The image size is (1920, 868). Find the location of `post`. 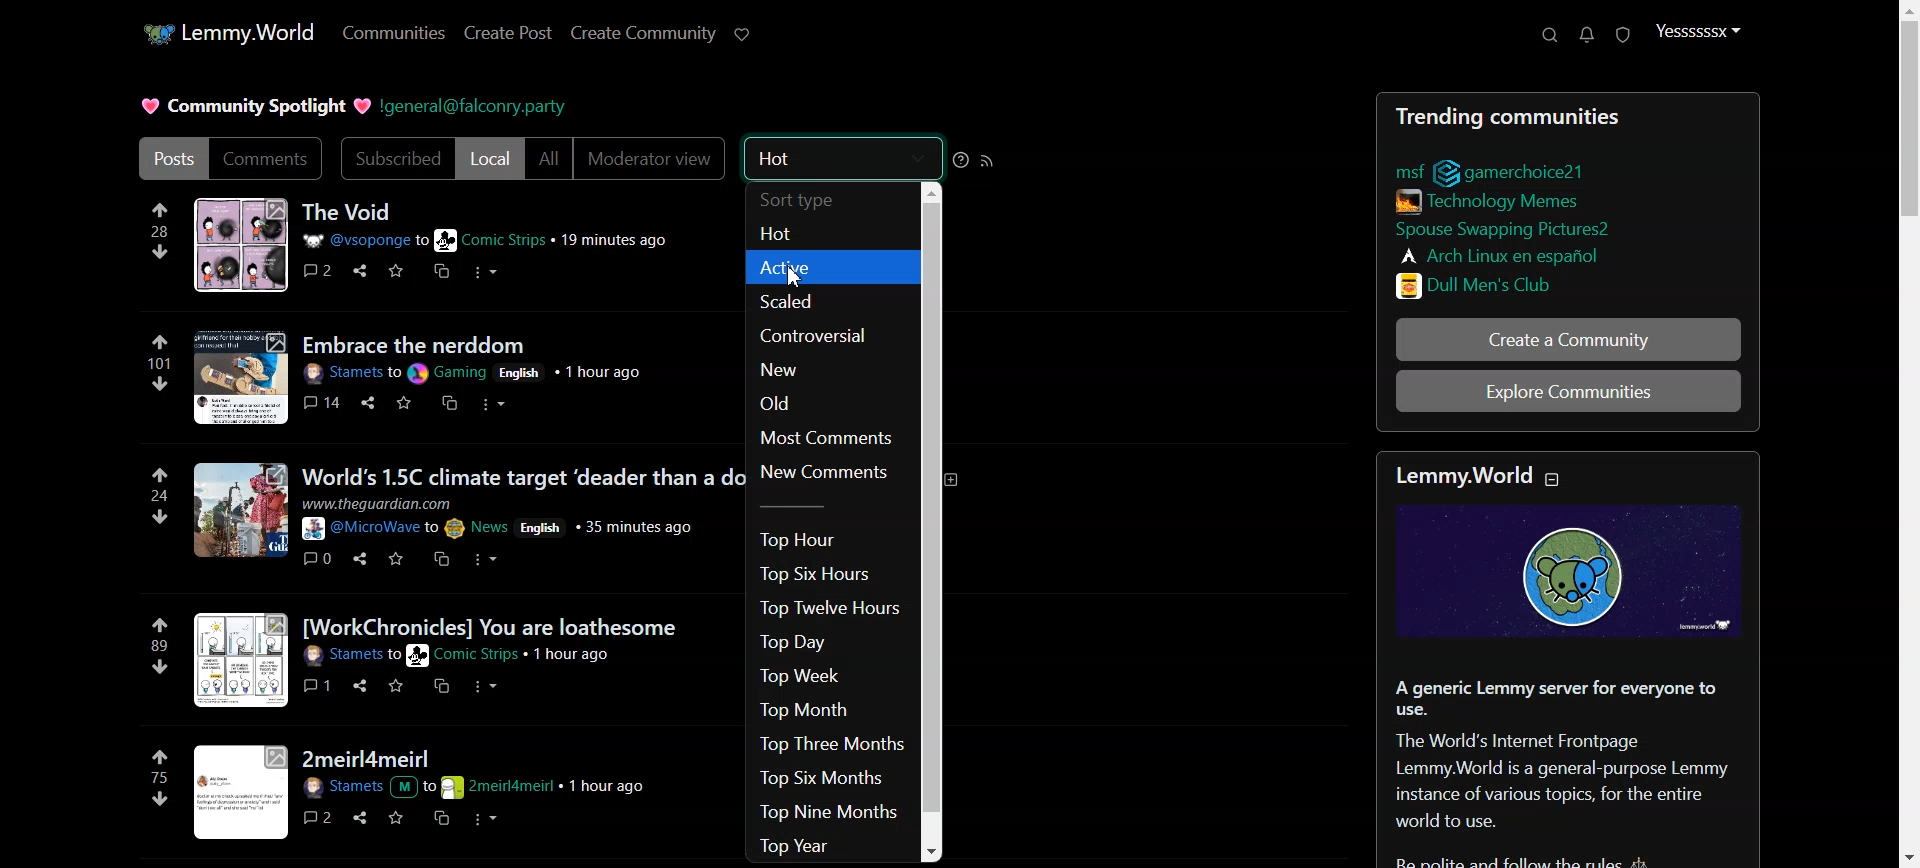

post is located at coordinates (516, 474).